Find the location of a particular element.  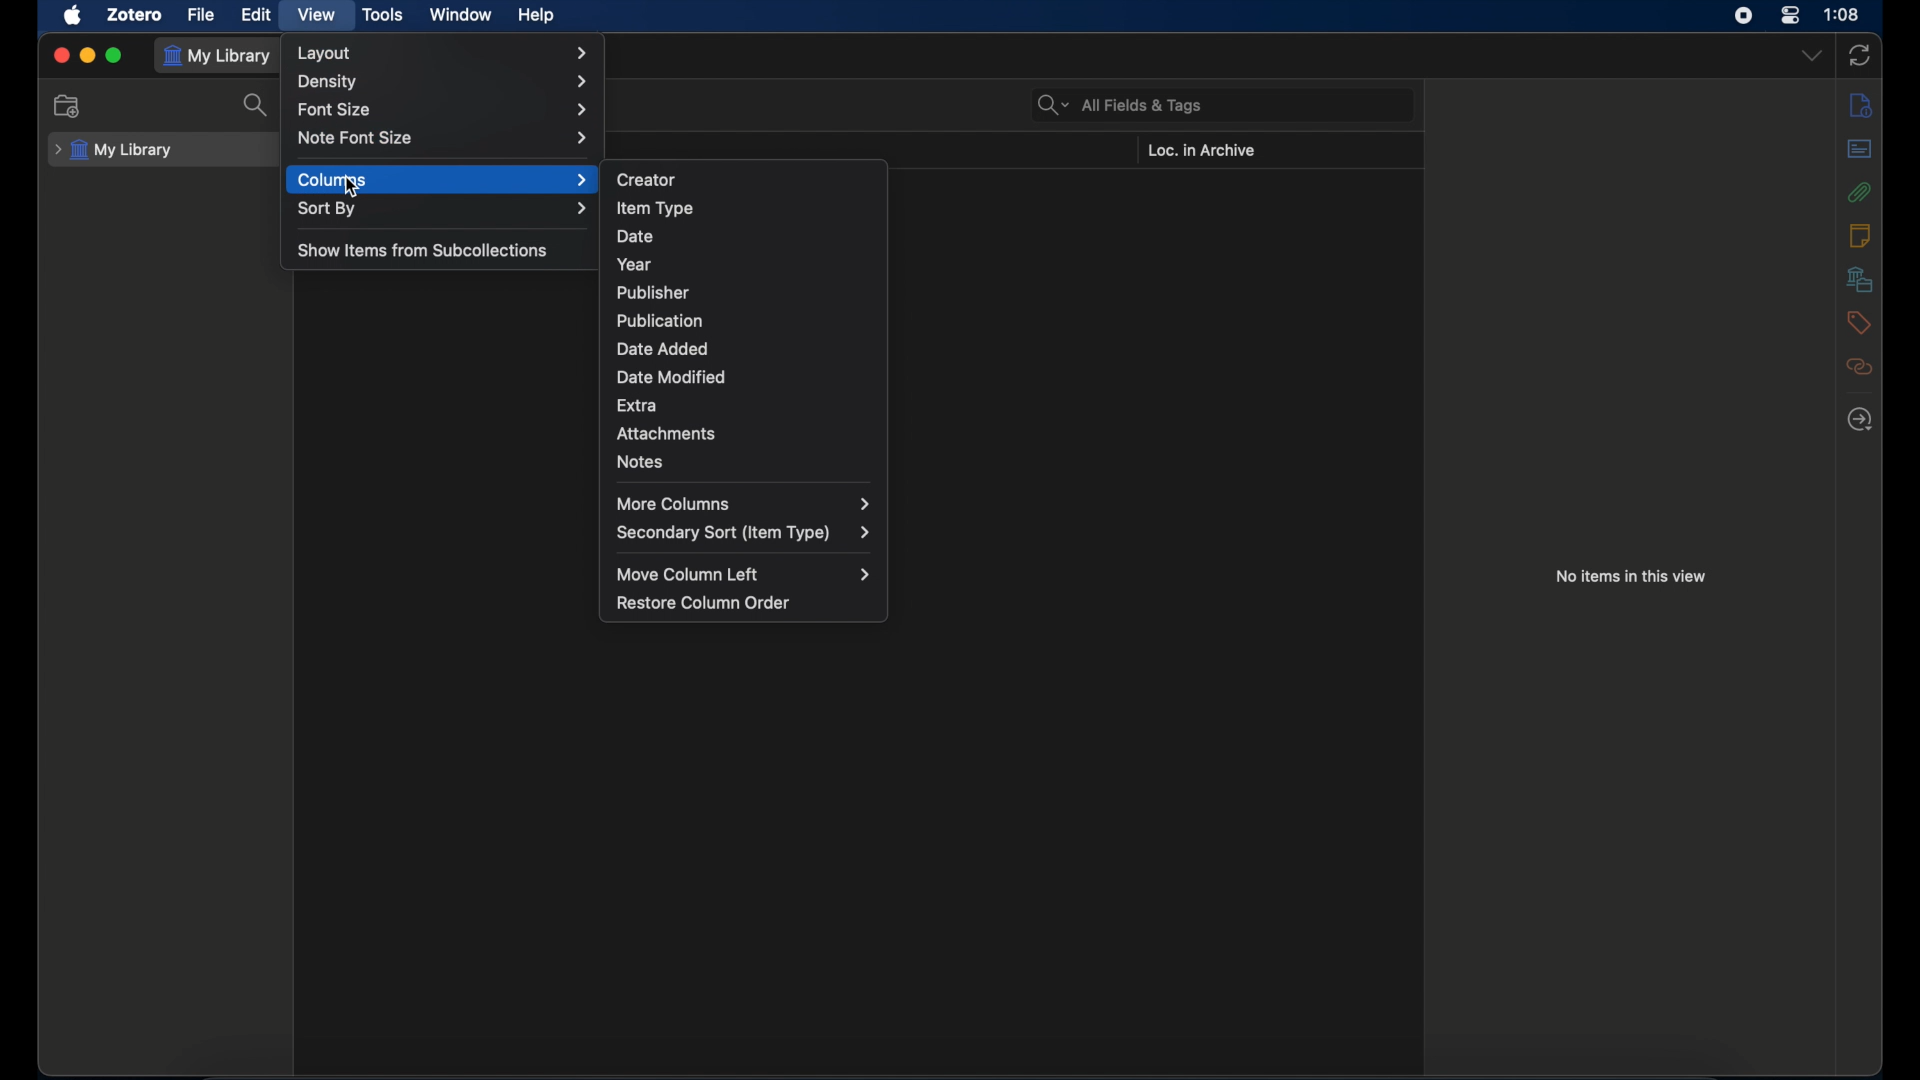

minimize is located at coordinates (86, 53).